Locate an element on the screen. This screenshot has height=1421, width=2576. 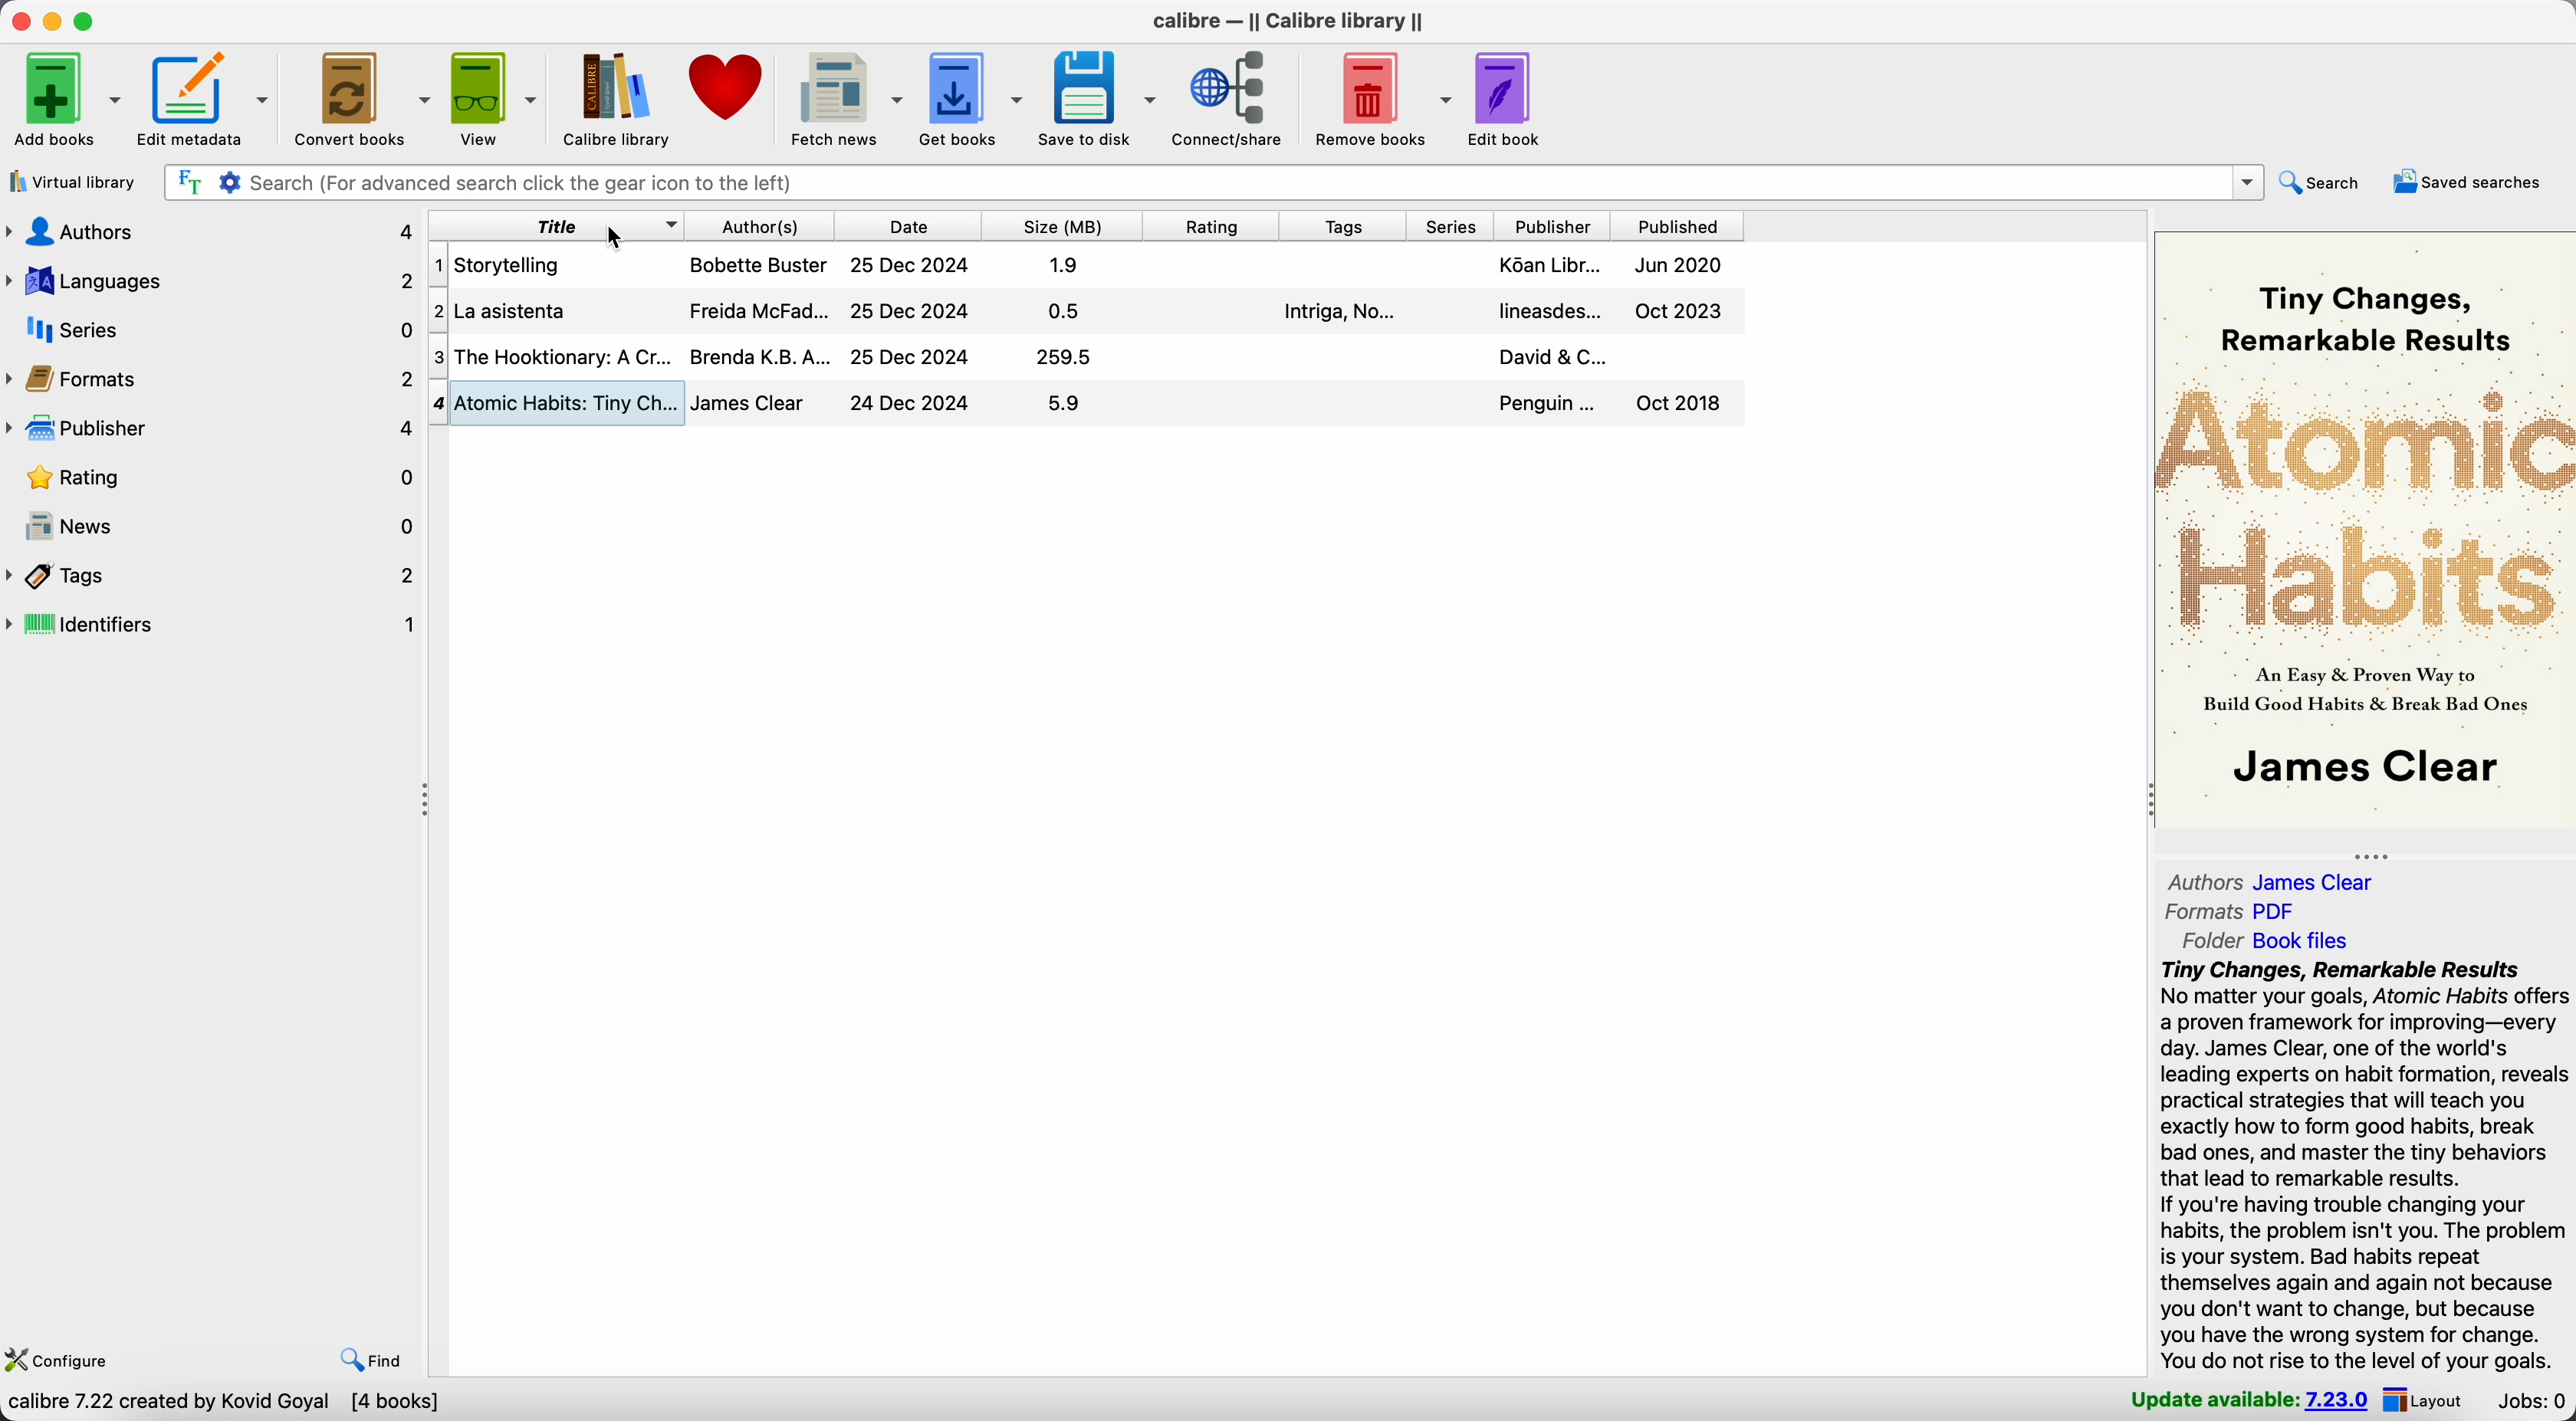
get books is located at coordinates (974, 96).